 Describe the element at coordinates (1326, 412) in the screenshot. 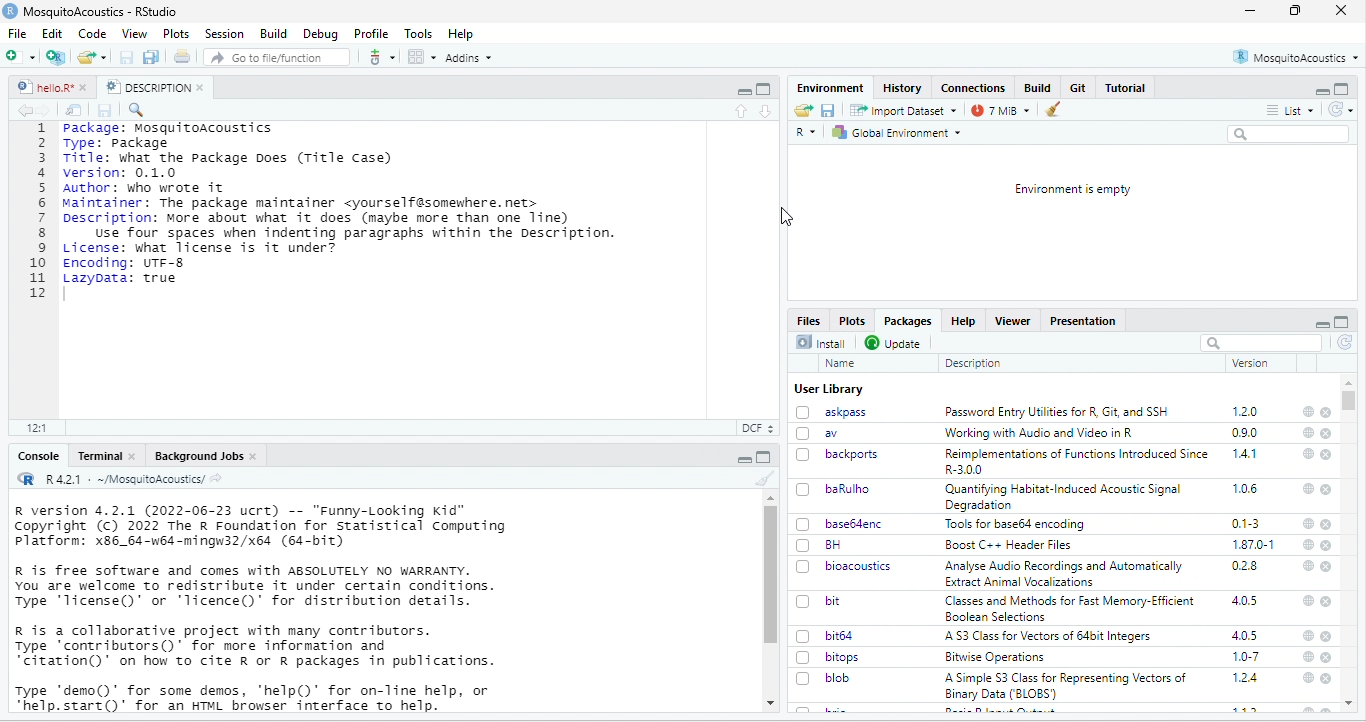

I see `close` at that location.